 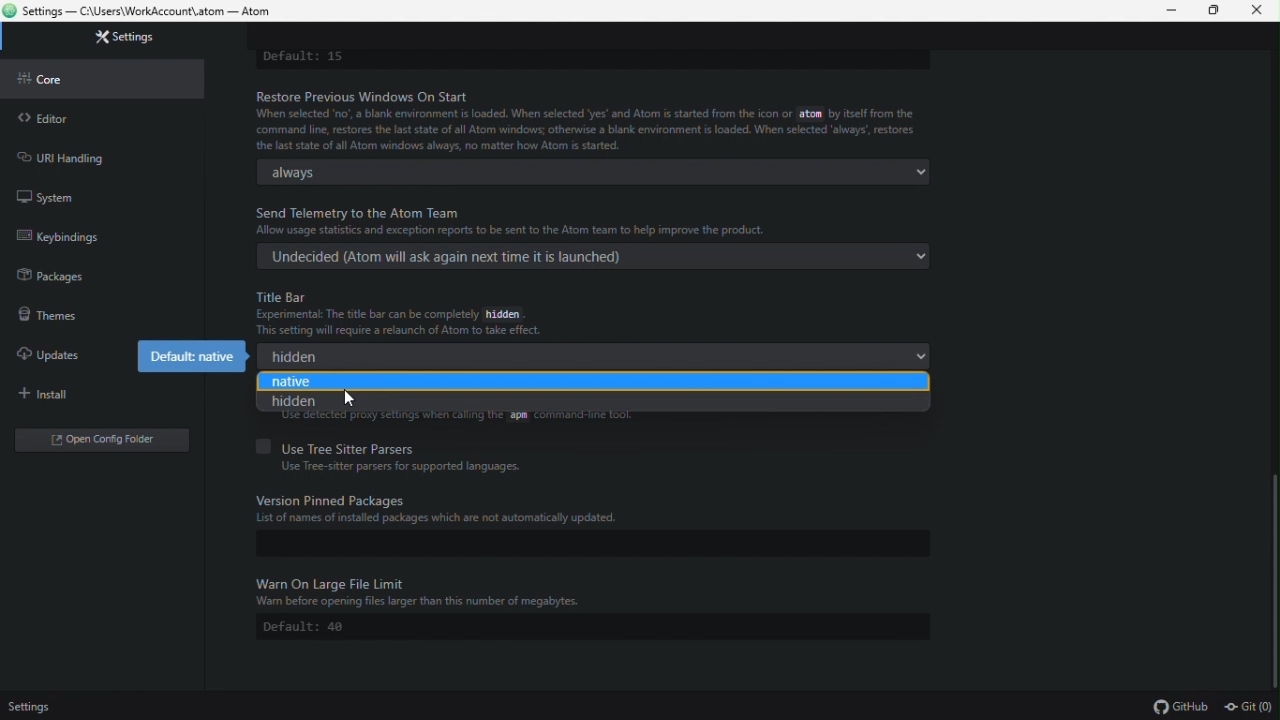 I want to click on system, so click(x=98, y=195).